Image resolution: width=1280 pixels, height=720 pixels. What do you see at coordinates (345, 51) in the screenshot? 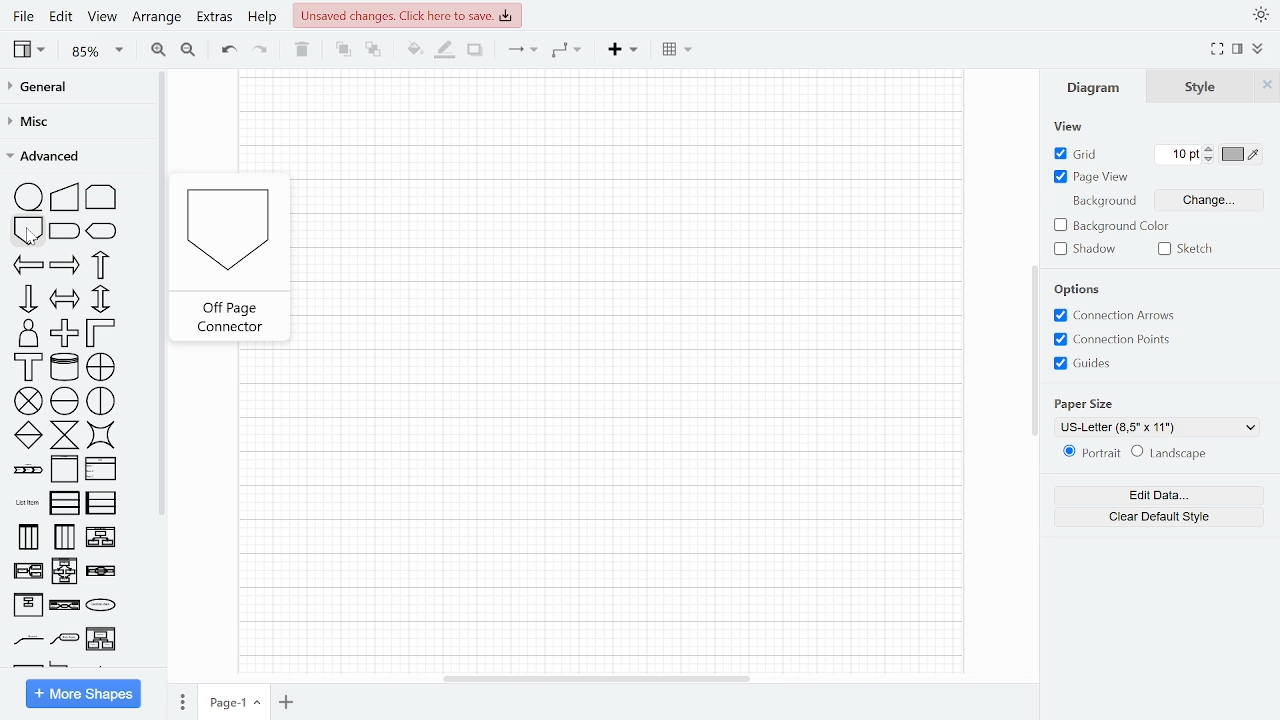
I see `TO front` at bounding box center [345, 51].